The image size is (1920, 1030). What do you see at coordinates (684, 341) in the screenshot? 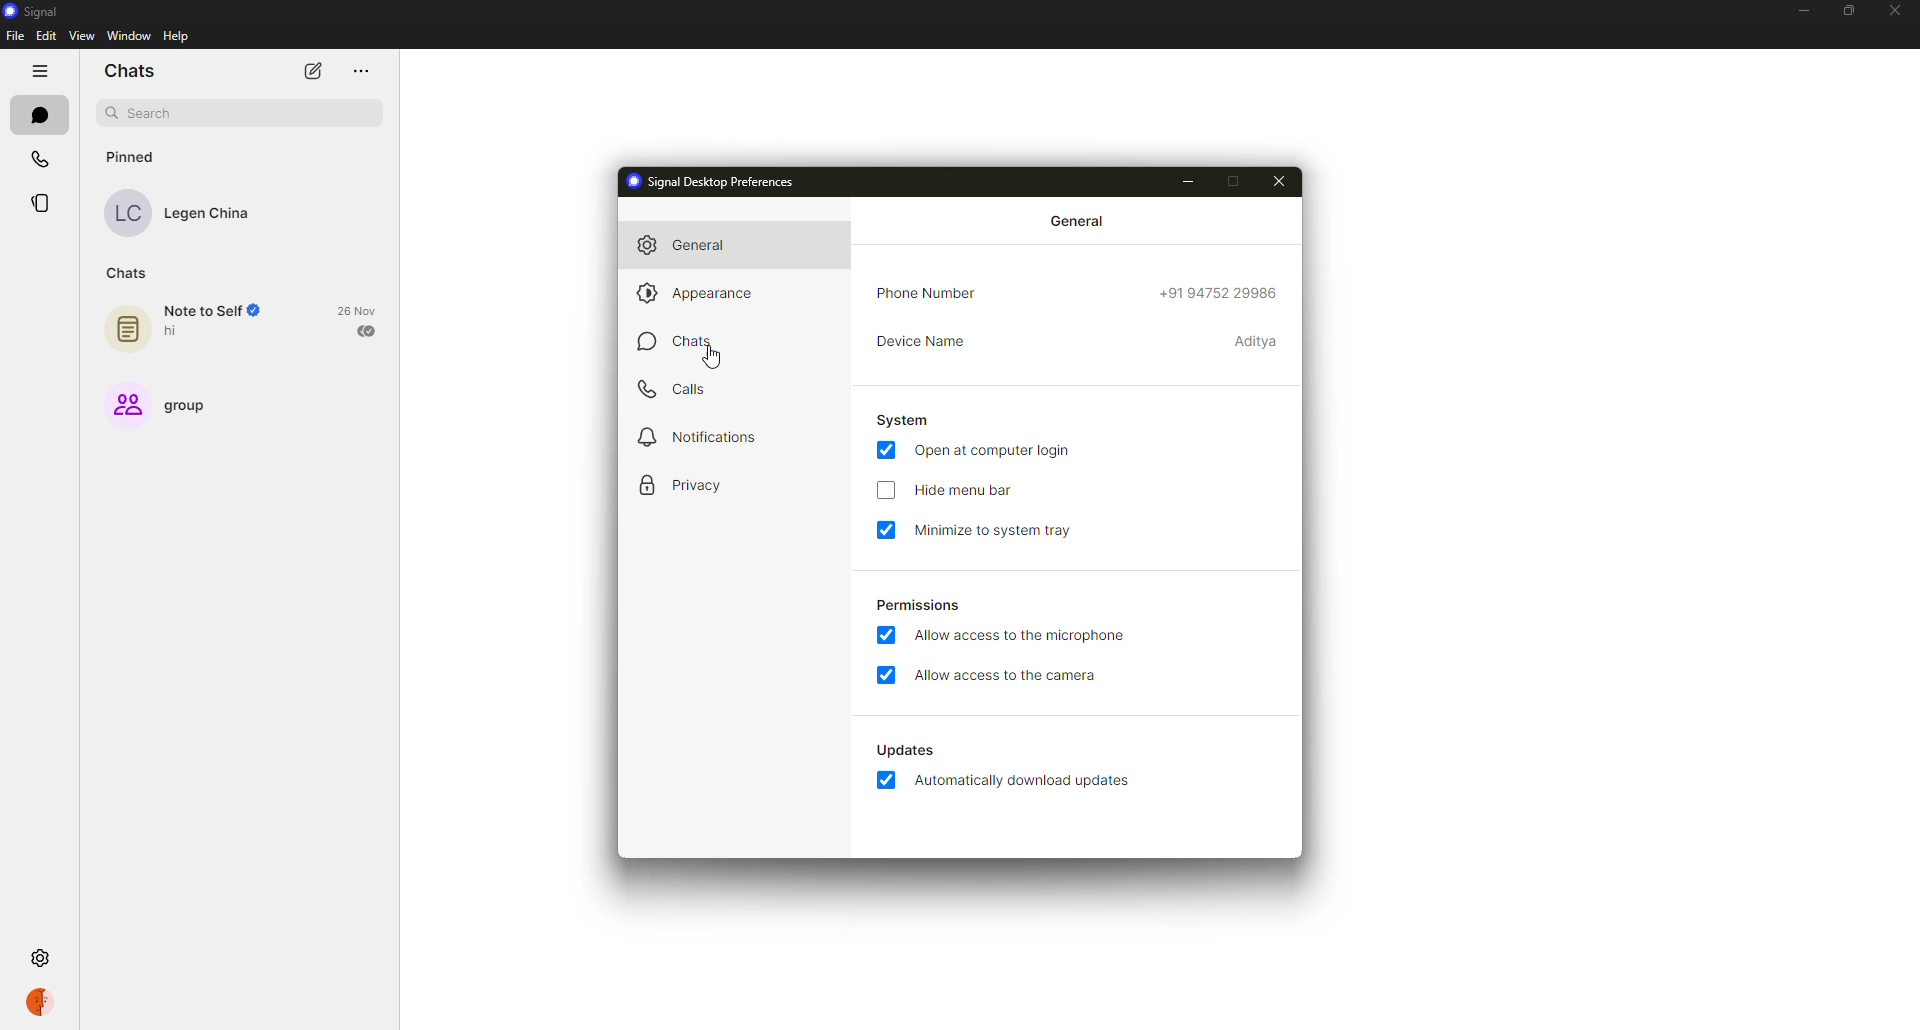
I see `chats` at bounding box center [684, 341].